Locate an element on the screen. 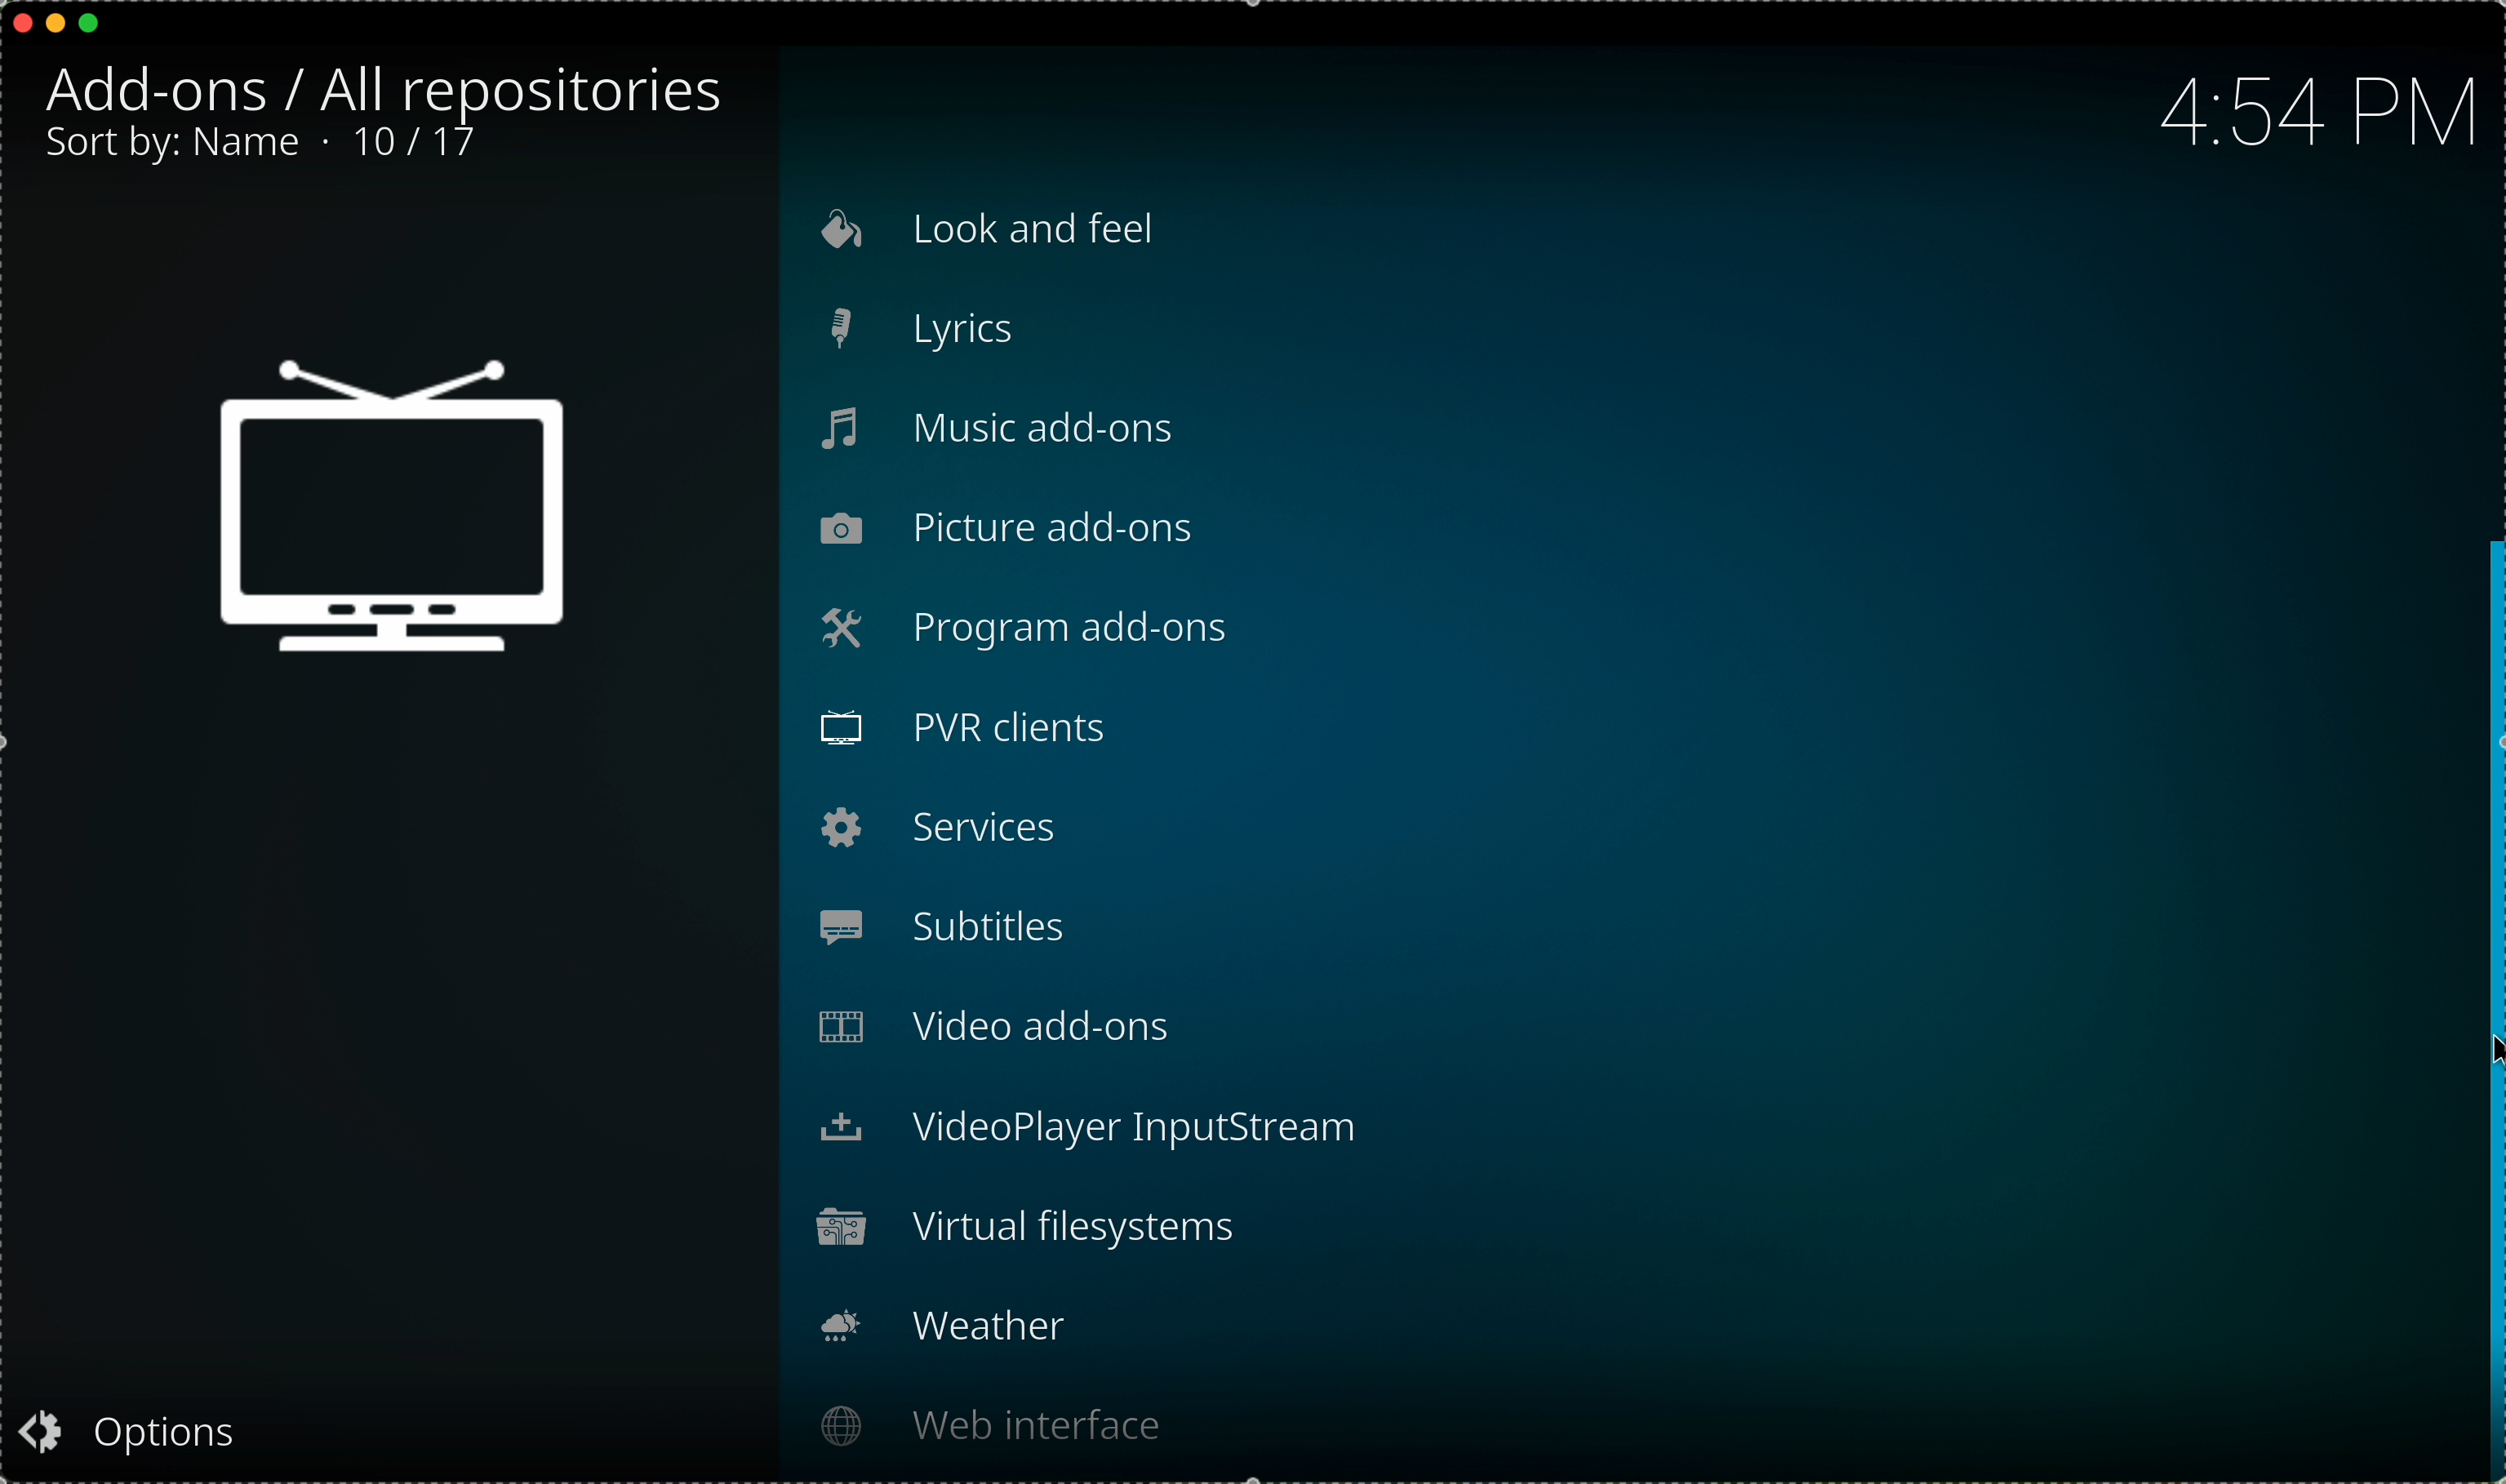  hour is located at coordinates (2313, 107).